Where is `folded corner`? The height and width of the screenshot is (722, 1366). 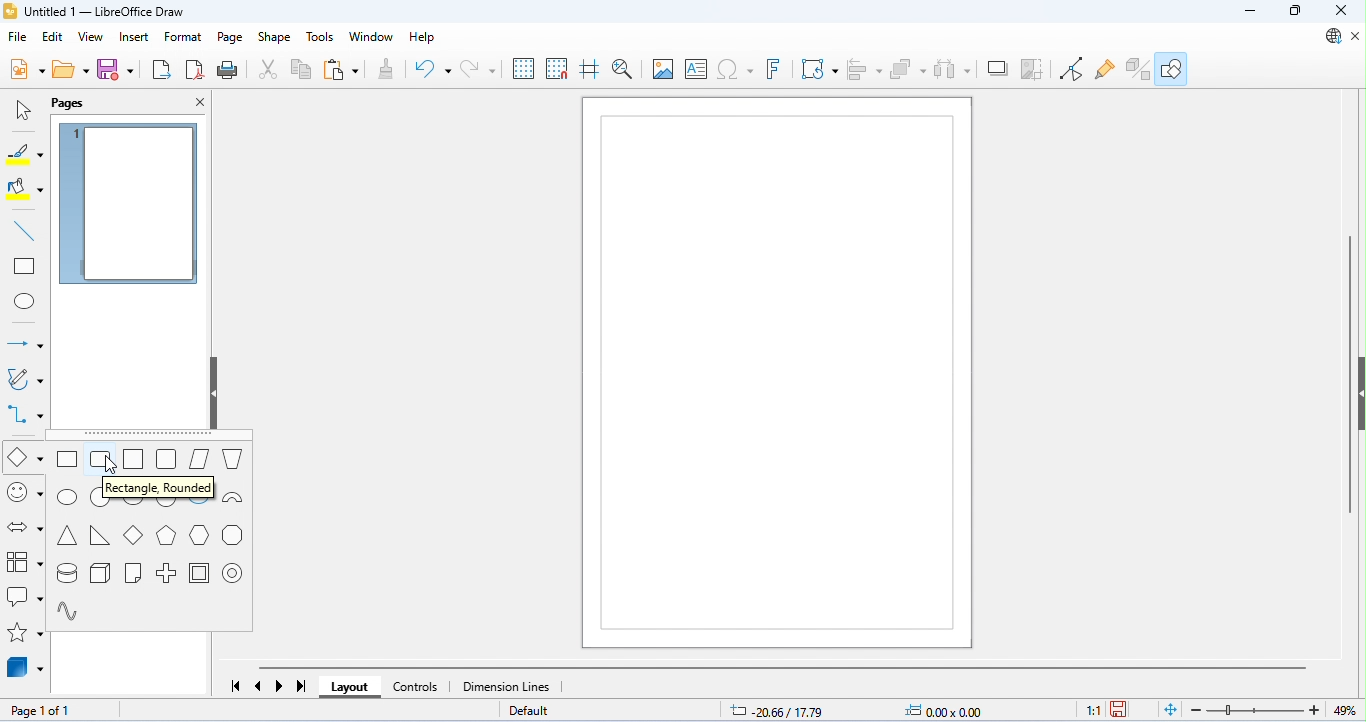 folded corner is located at coordinates (133, 573).